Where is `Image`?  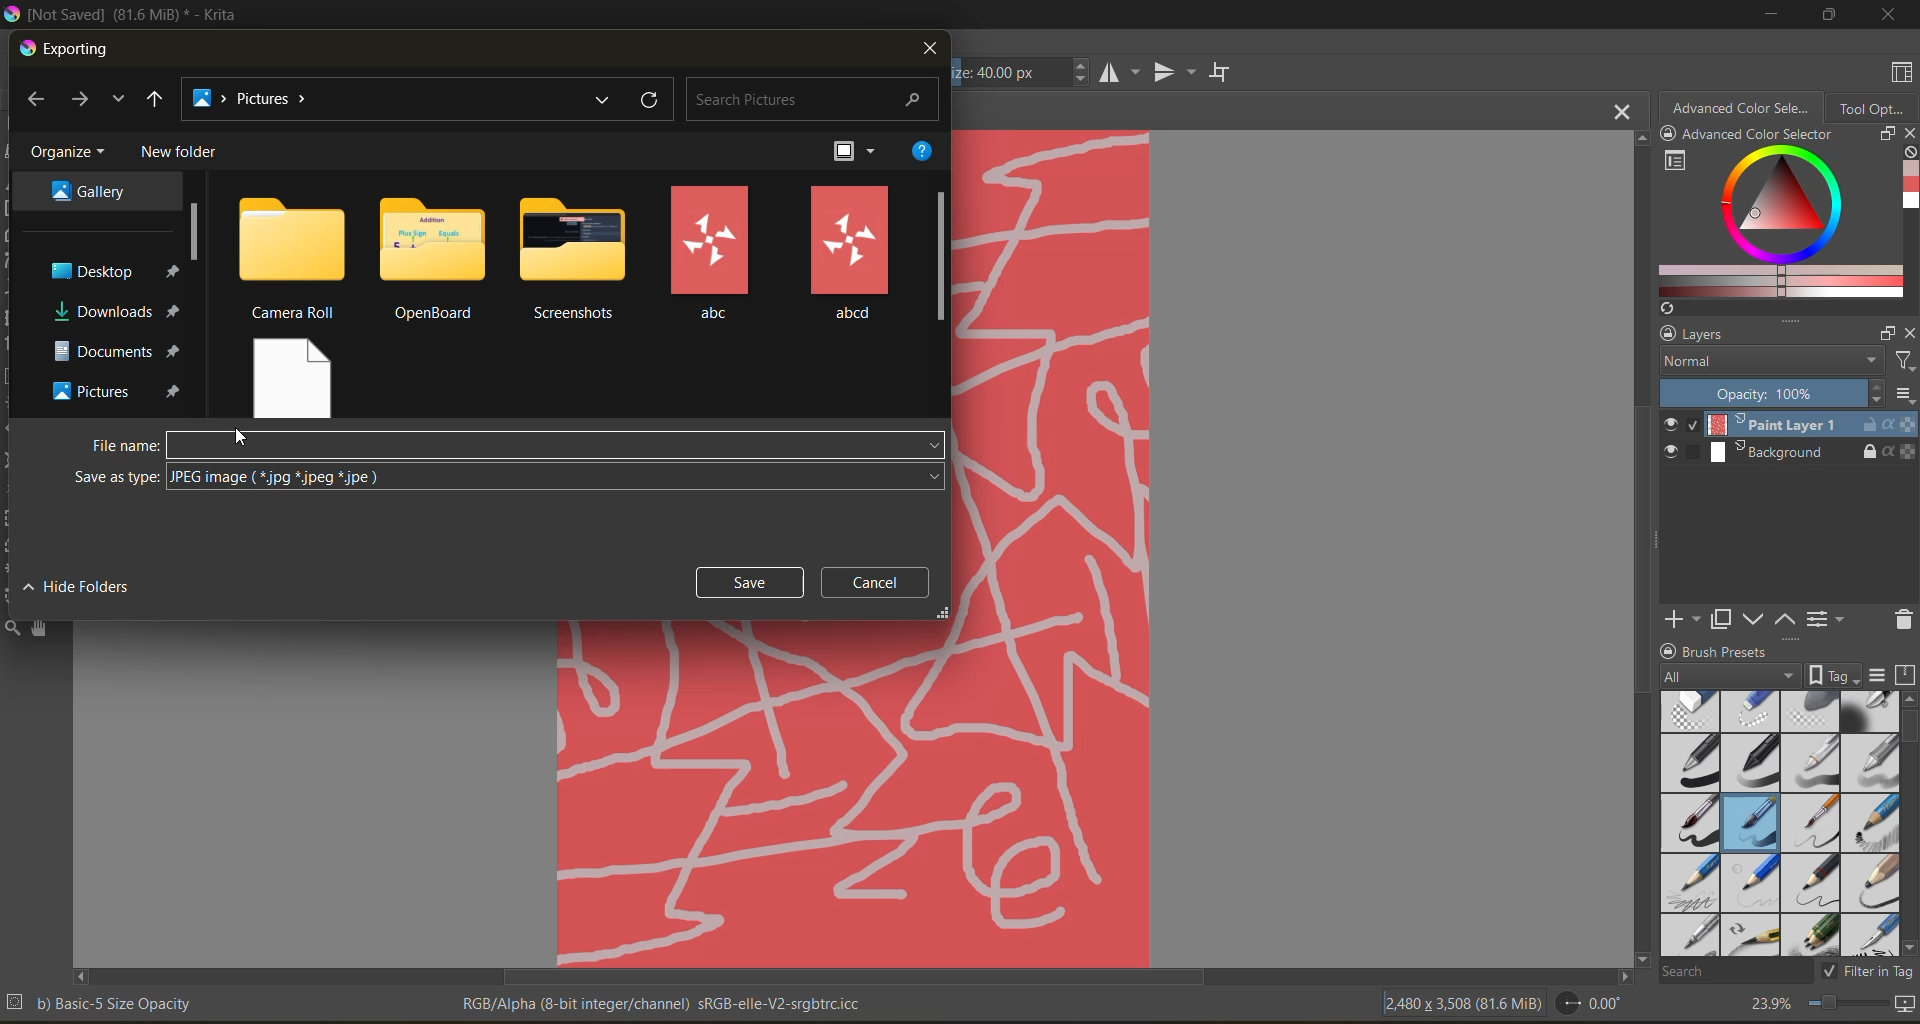
Image is located at coordinates (1052, 546).